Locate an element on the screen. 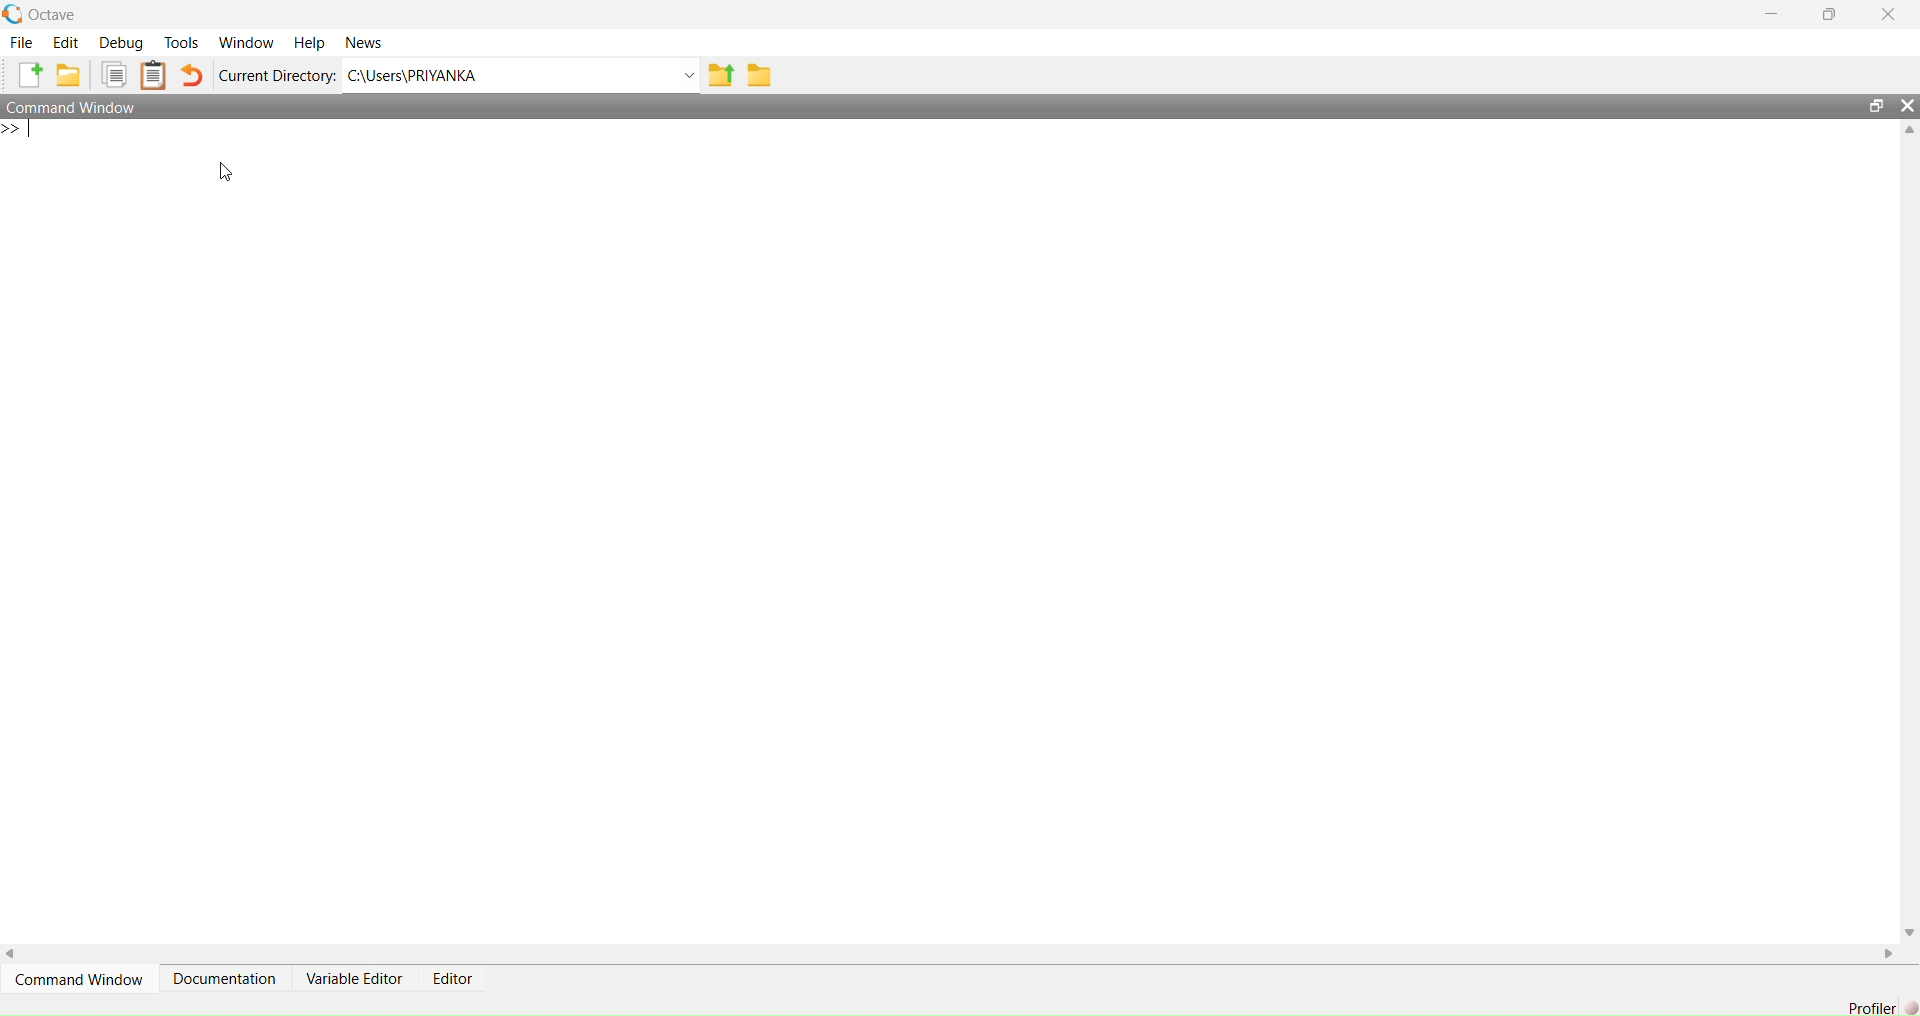 The image size is (1920, 1016). Octave is located at coordinates (44, 12).